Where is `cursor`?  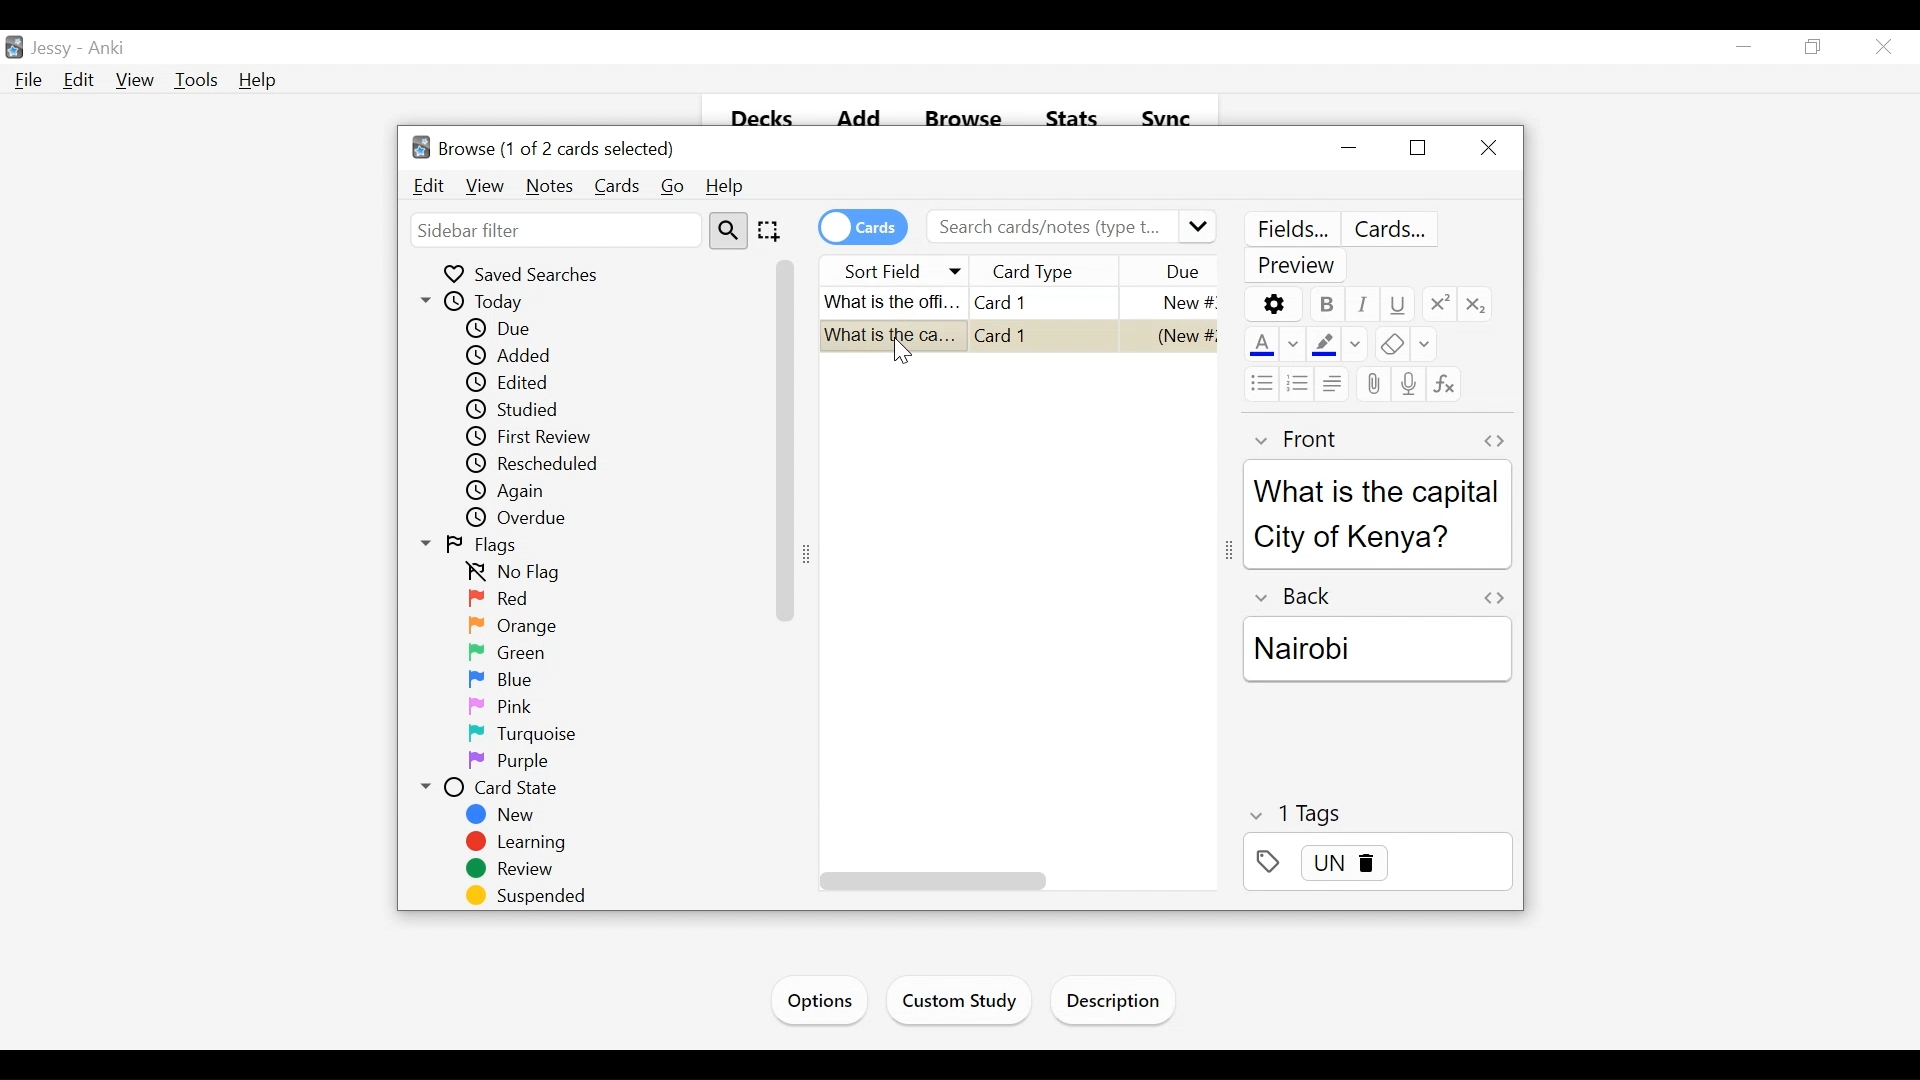
cursor is located at coordinates (909, 359).